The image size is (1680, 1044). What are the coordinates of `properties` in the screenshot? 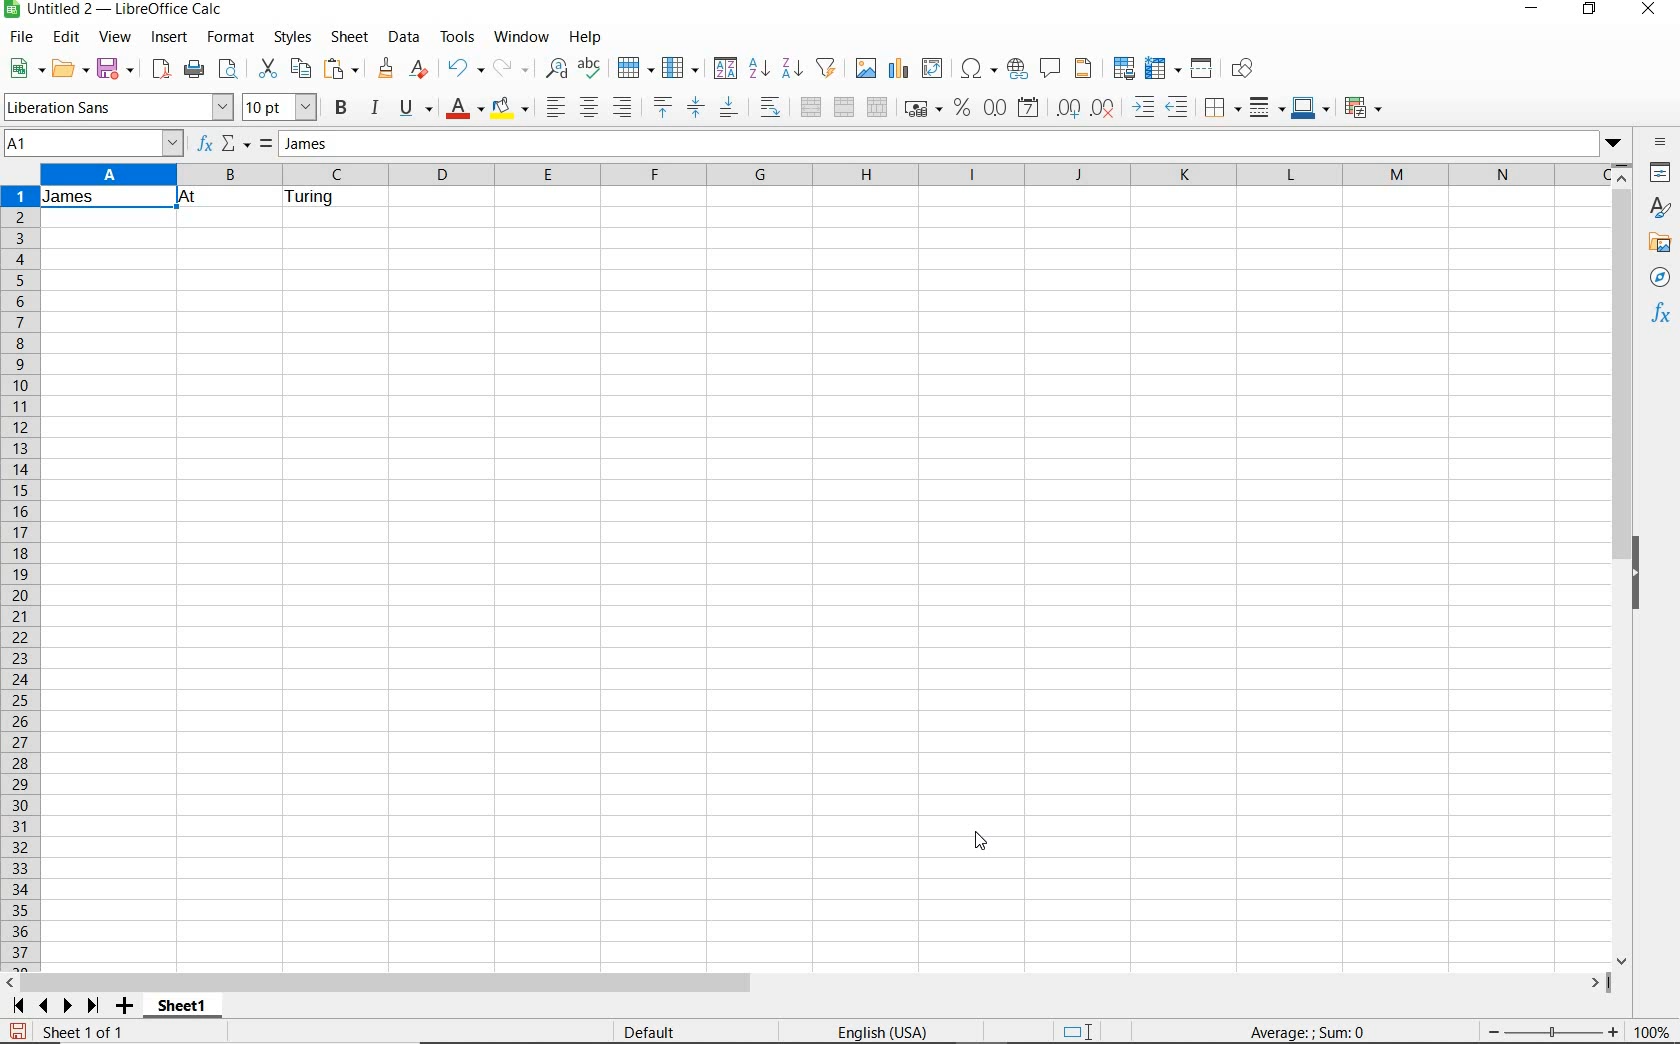 It's located at (1661, 172).